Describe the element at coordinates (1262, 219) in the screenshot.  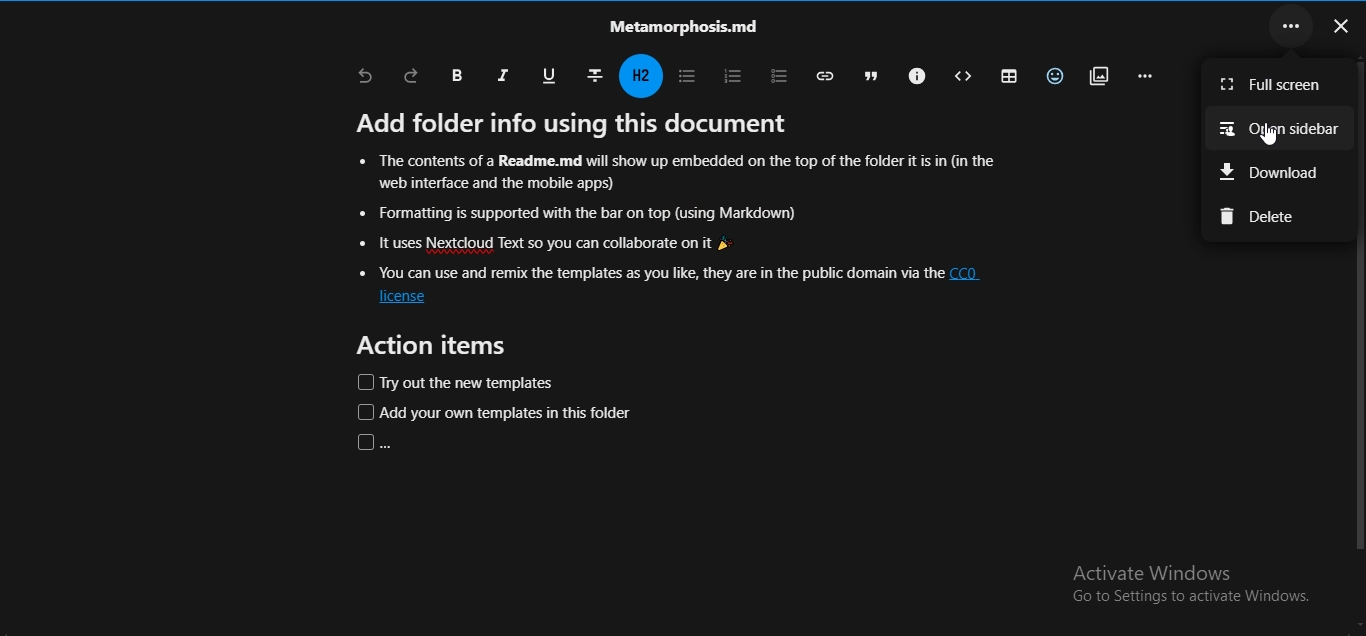
I see `delete` at that location.